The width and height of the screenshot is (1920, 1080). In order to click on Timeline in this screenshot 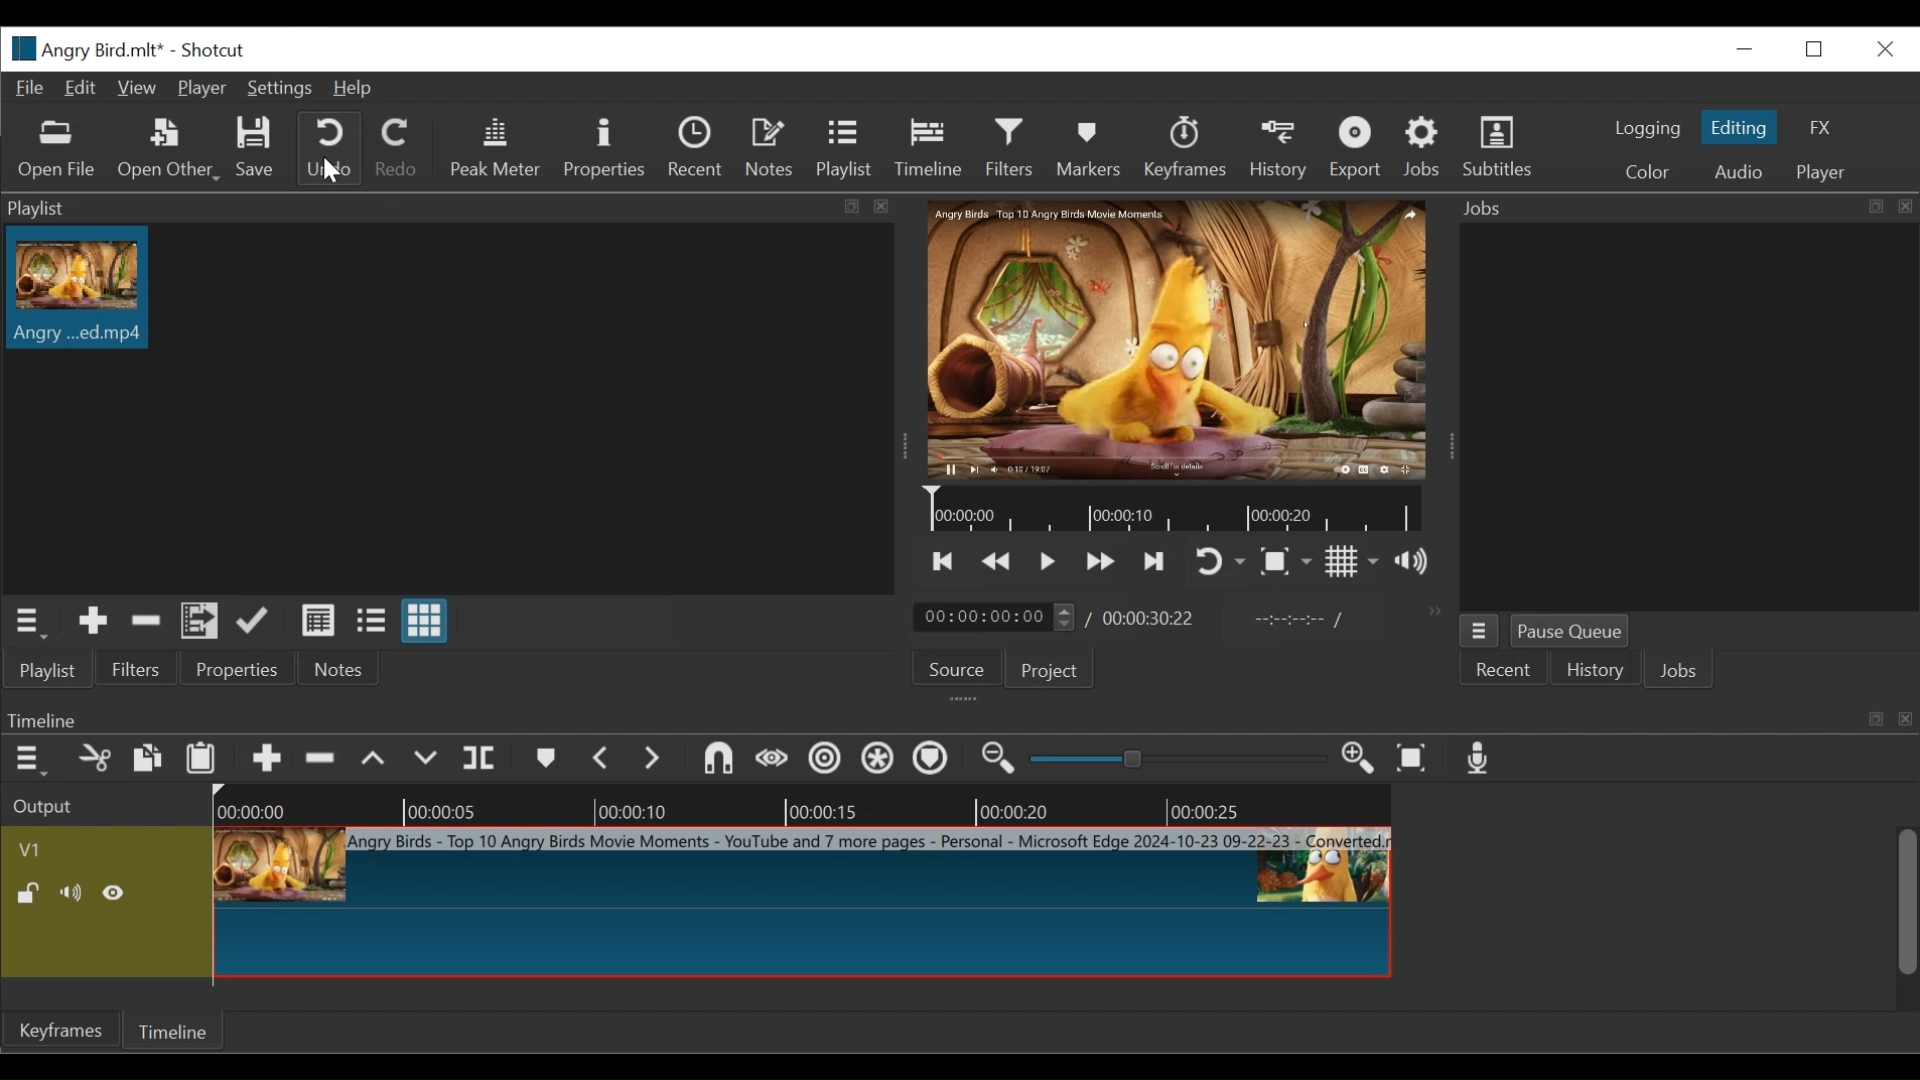, I will do `click(927, 148)`.